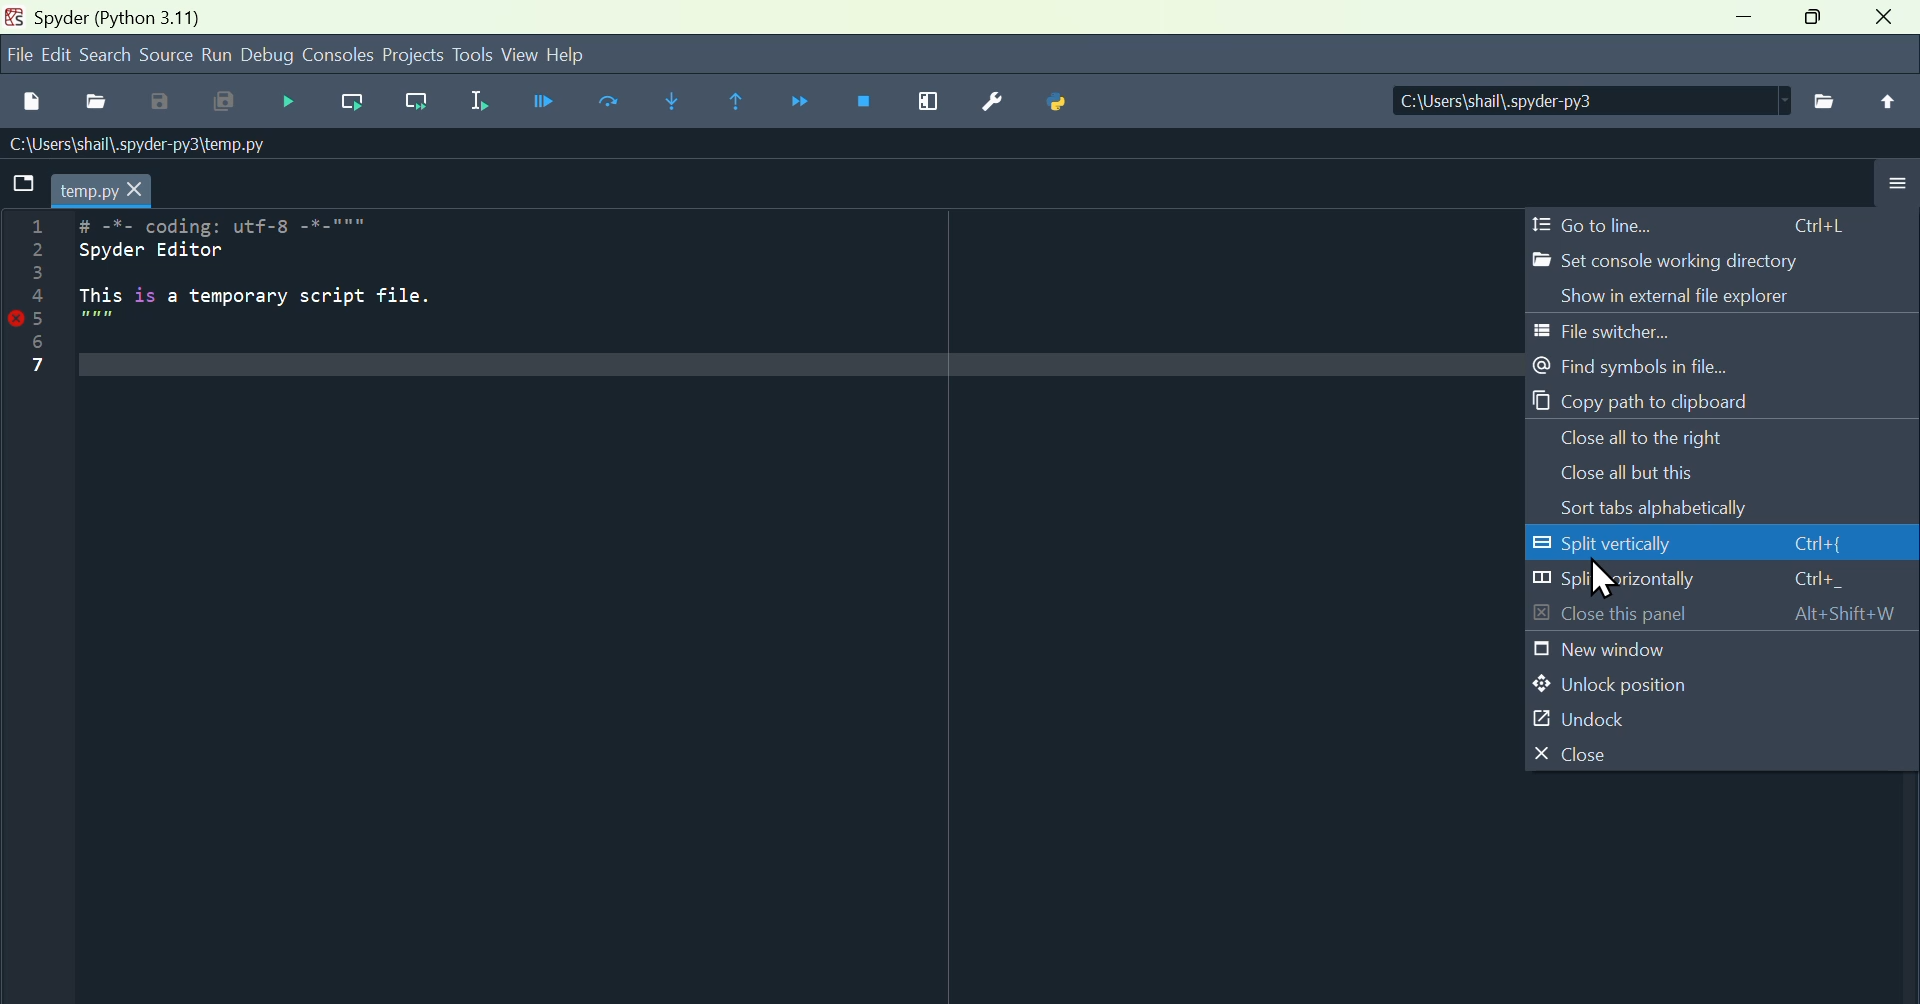 The image size is (1920, 1004). I want to click on close, so click(1705, 768).